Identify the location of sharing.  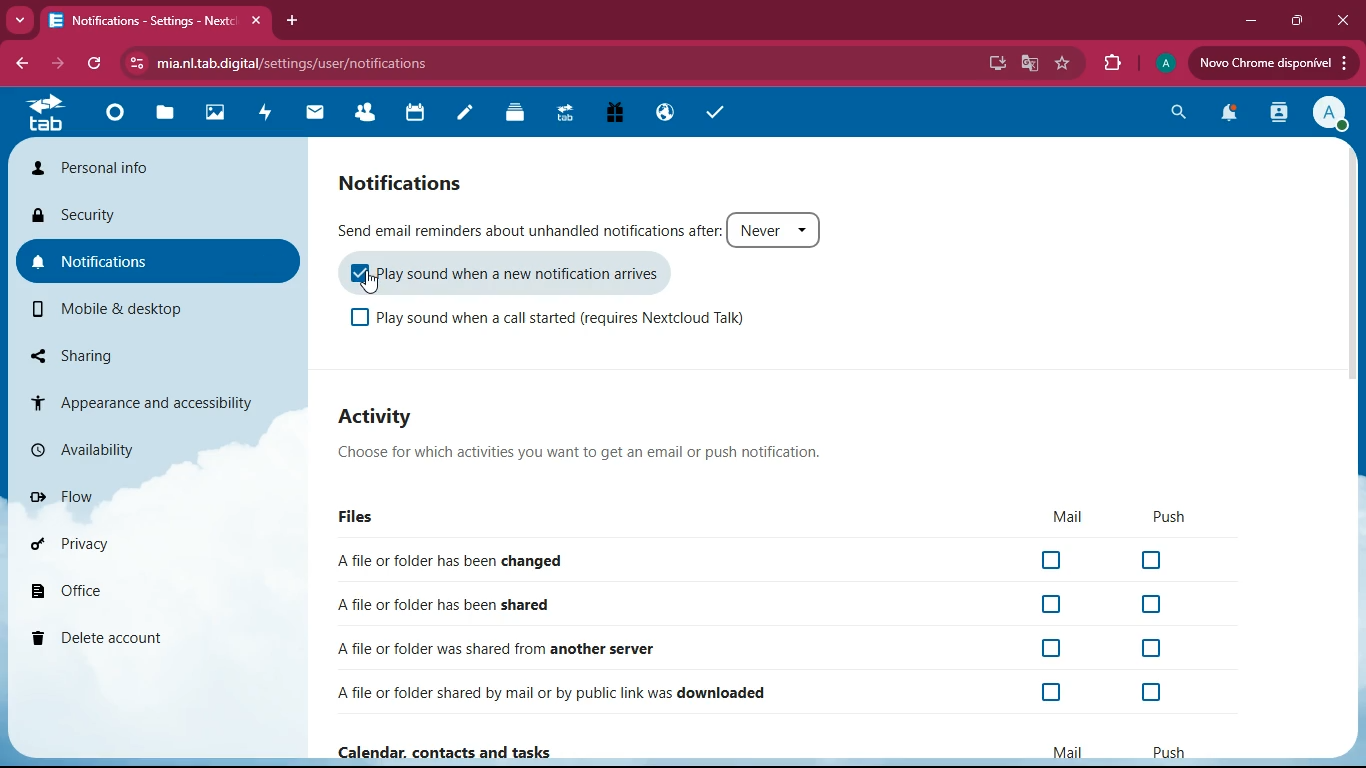
(132, 351).